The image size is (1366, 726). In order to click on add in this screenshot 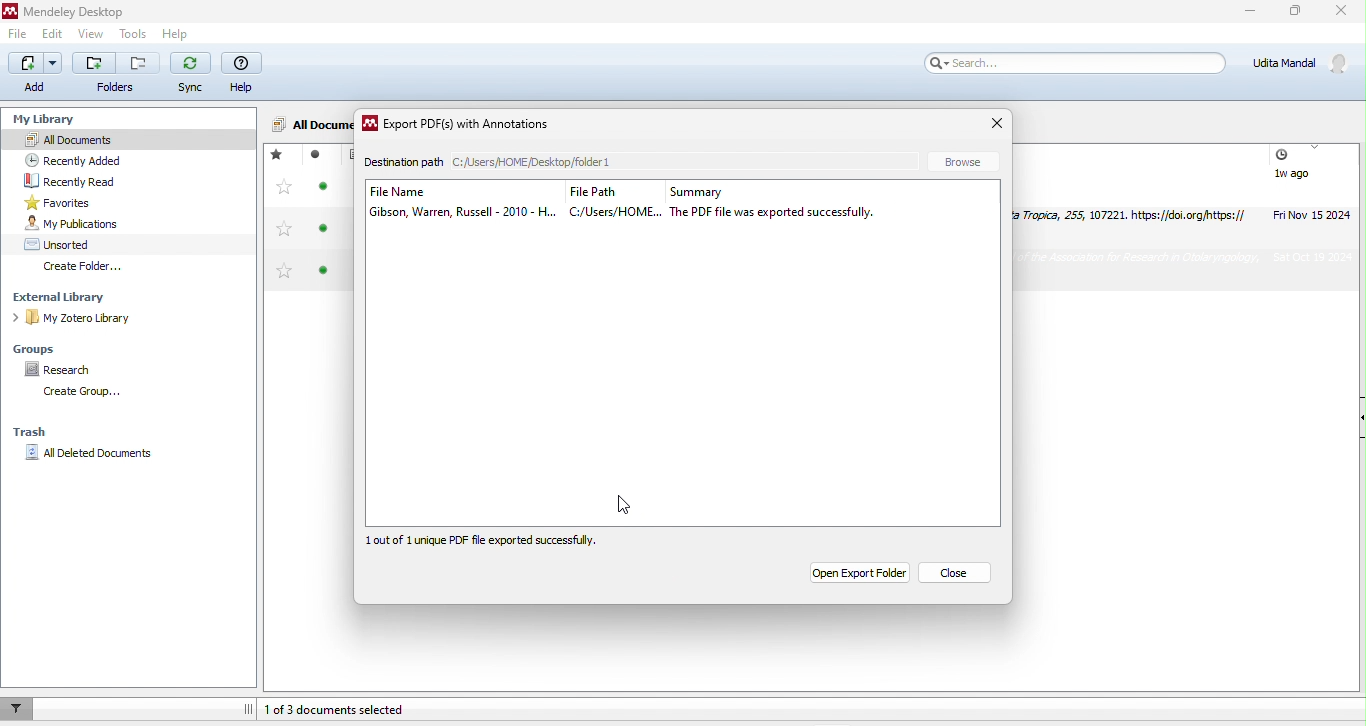, I will do `click(35, 75)`.